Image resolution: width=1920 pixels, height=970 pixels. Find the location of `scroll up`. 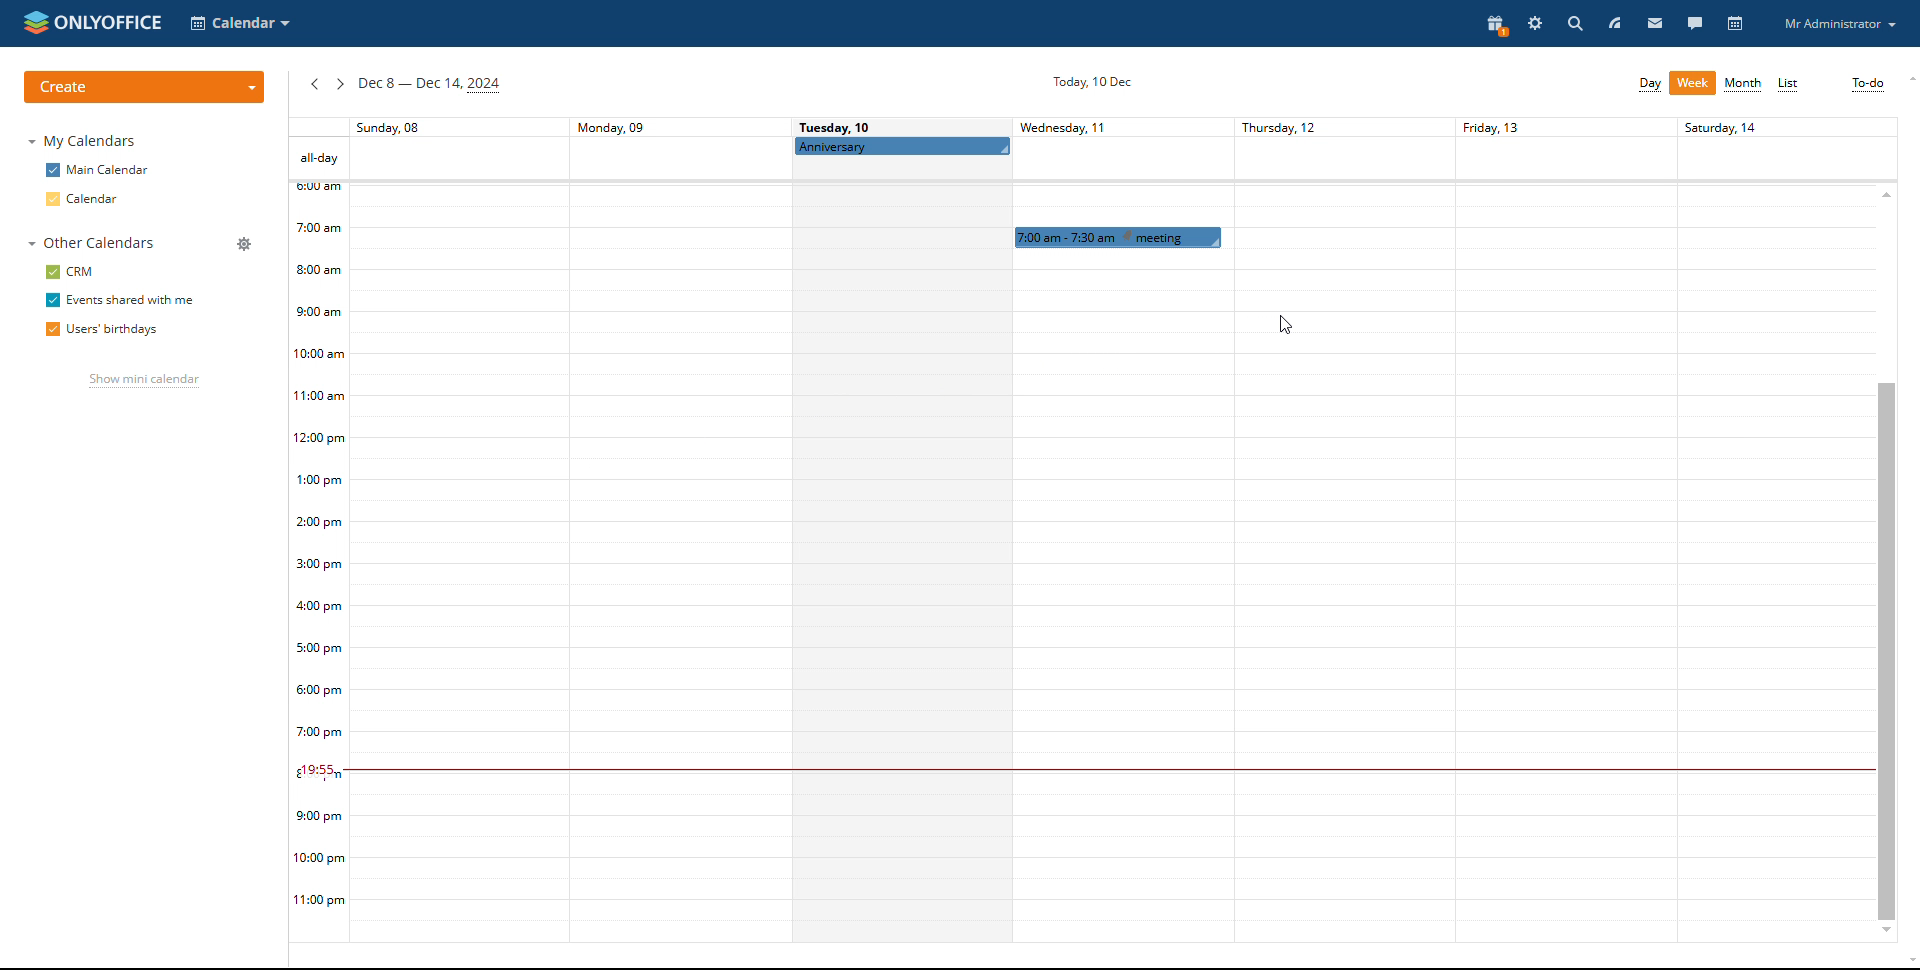

scroll up is located at coordinates (1886, 193).